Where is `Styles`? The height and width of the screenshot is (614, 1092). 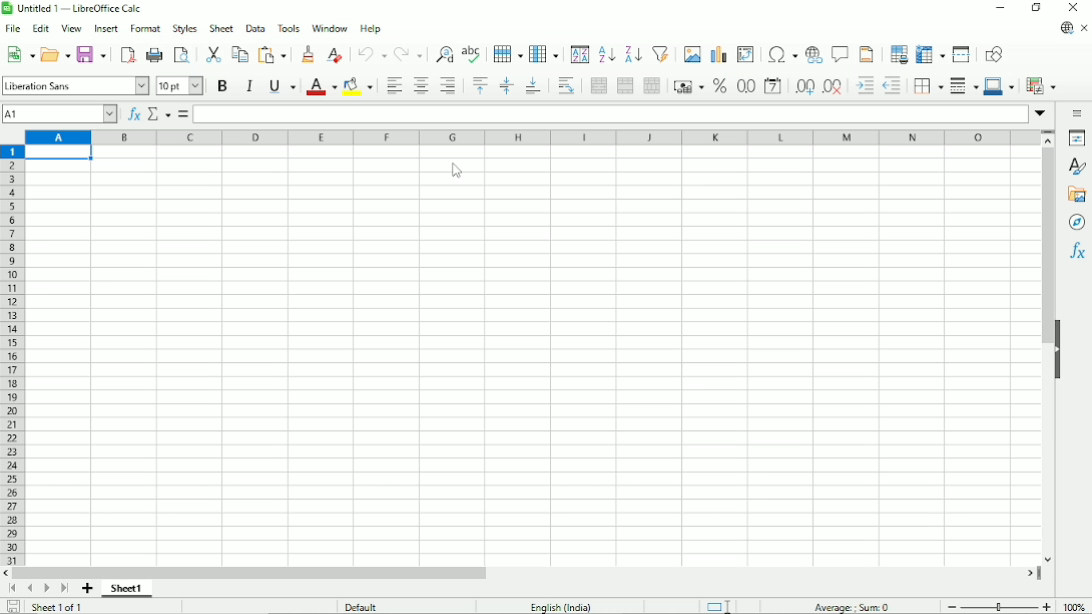 Styles is located at coordinates (184, 28).